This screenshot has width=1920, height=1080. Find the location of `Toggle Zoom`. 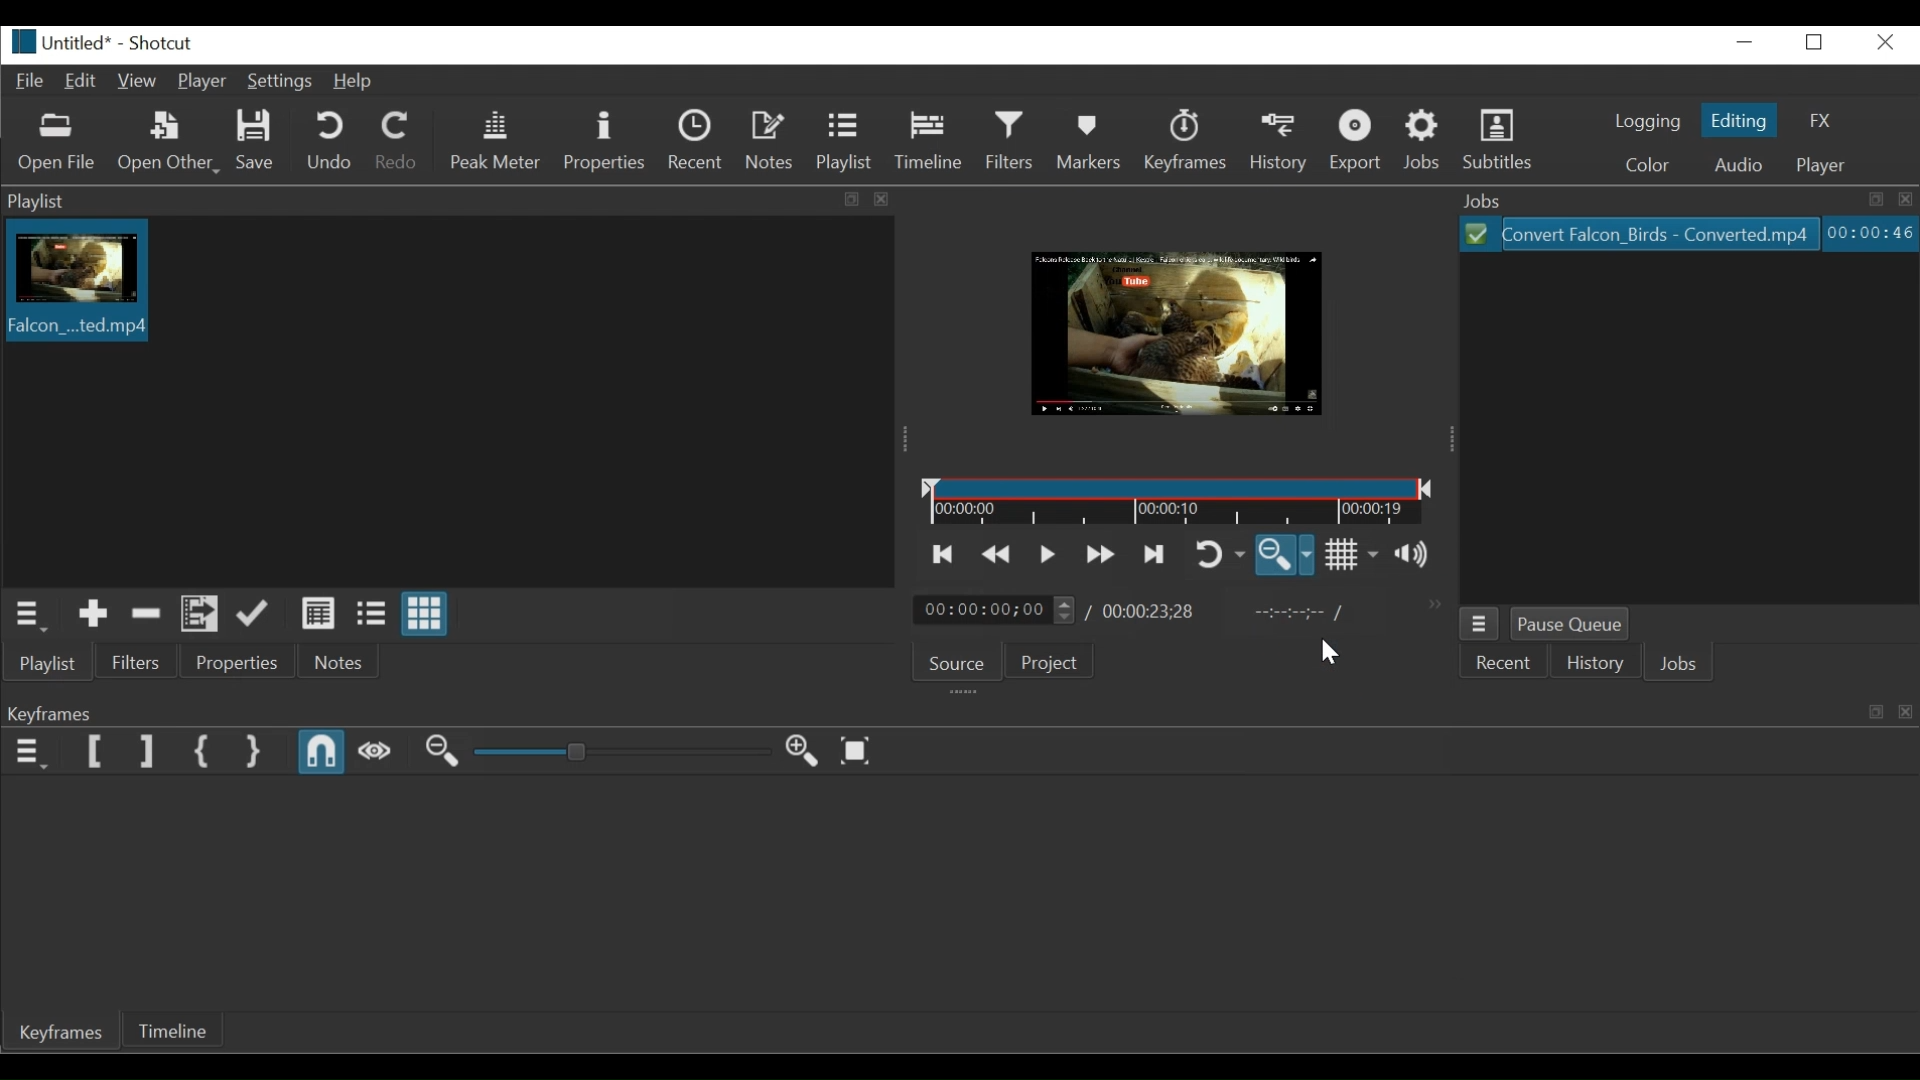

Toggle Zoom is located at coordinates (1283, 554).